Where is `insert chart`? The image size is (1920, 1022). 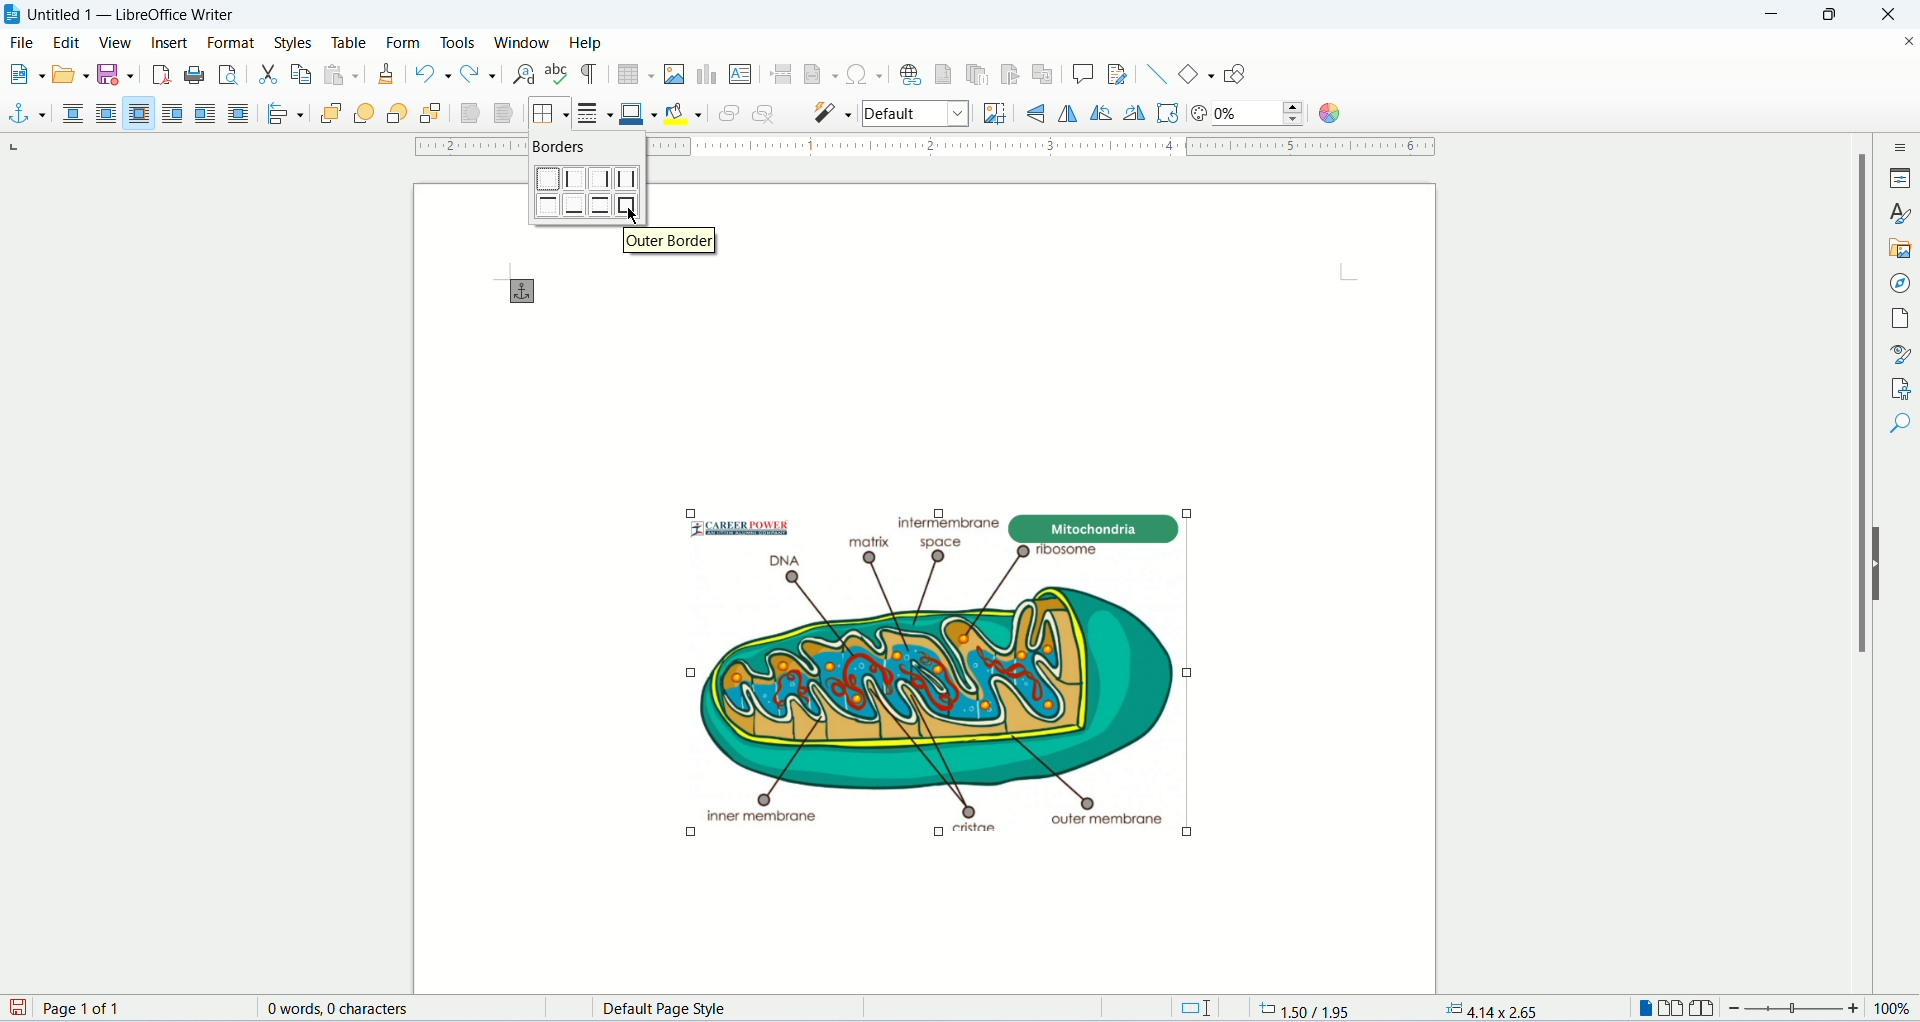
insert chart is located at coordinates (706, 75).